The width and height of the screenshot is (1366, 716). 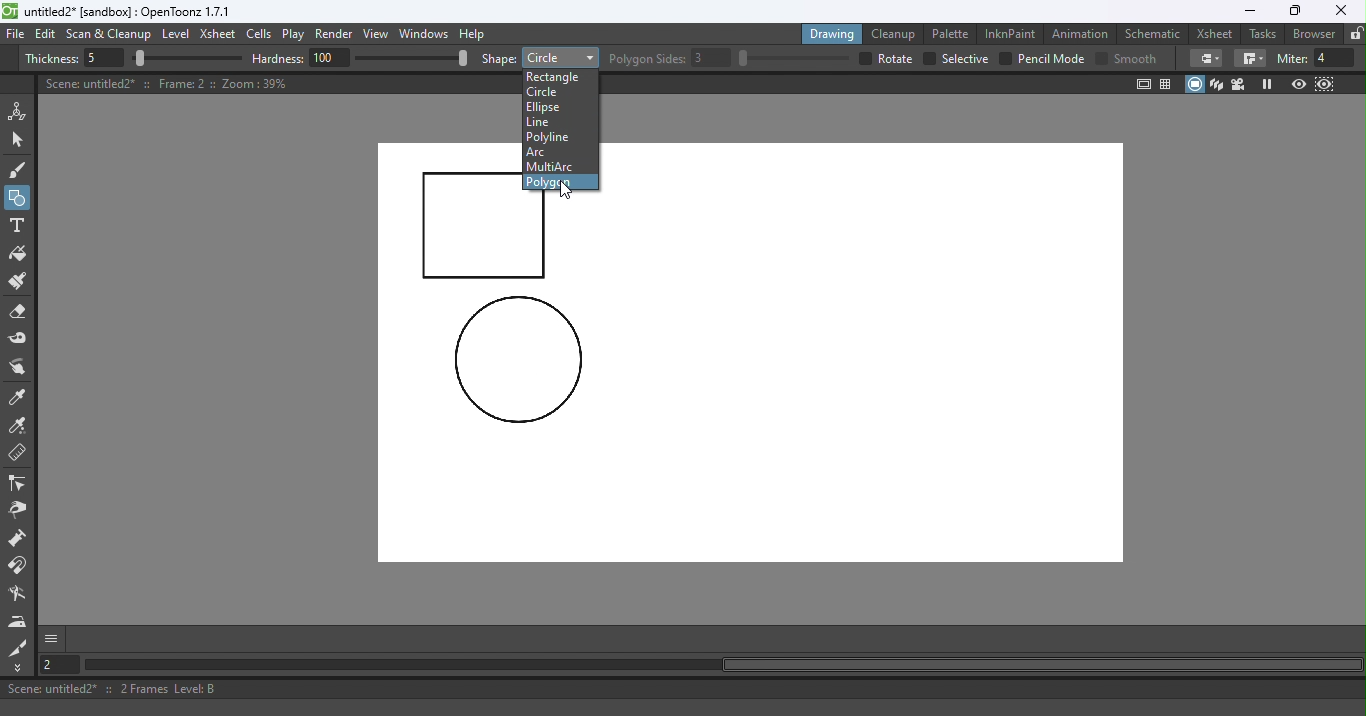 What do you see at coordinates (965, 59) in the screenshot?
I see `selective` at bounding box center [965, 59].